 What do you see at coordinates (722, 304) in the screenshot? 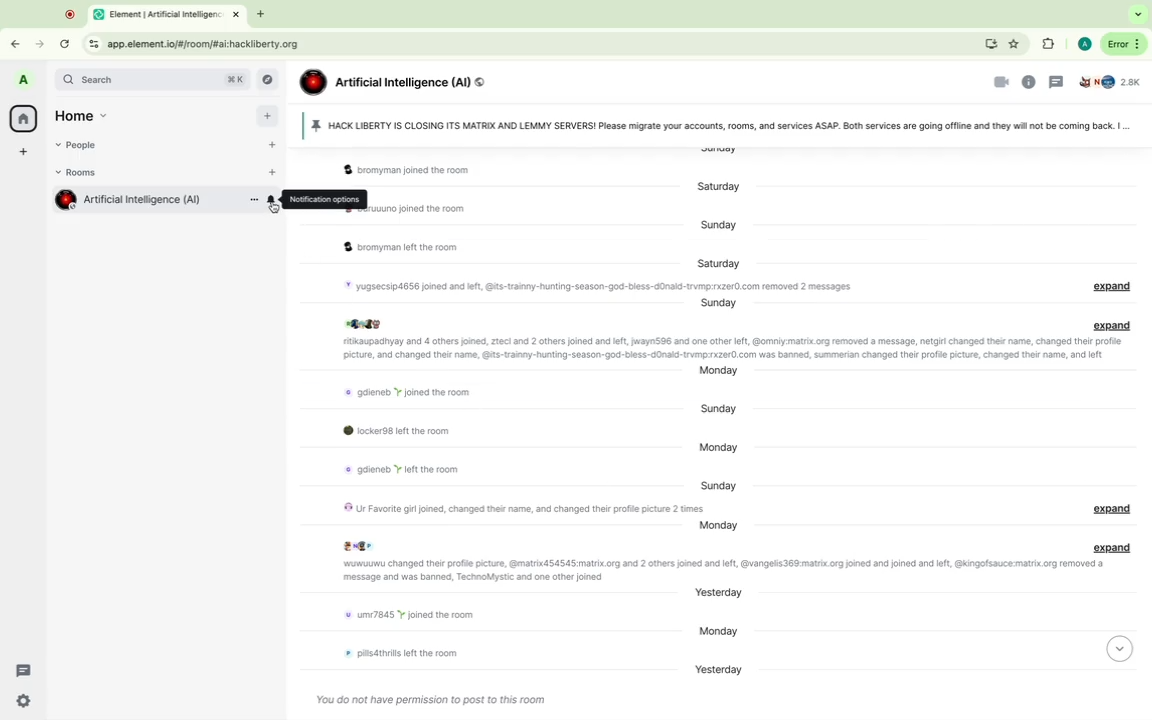
I see `Day` at bounding box center [722, 304].